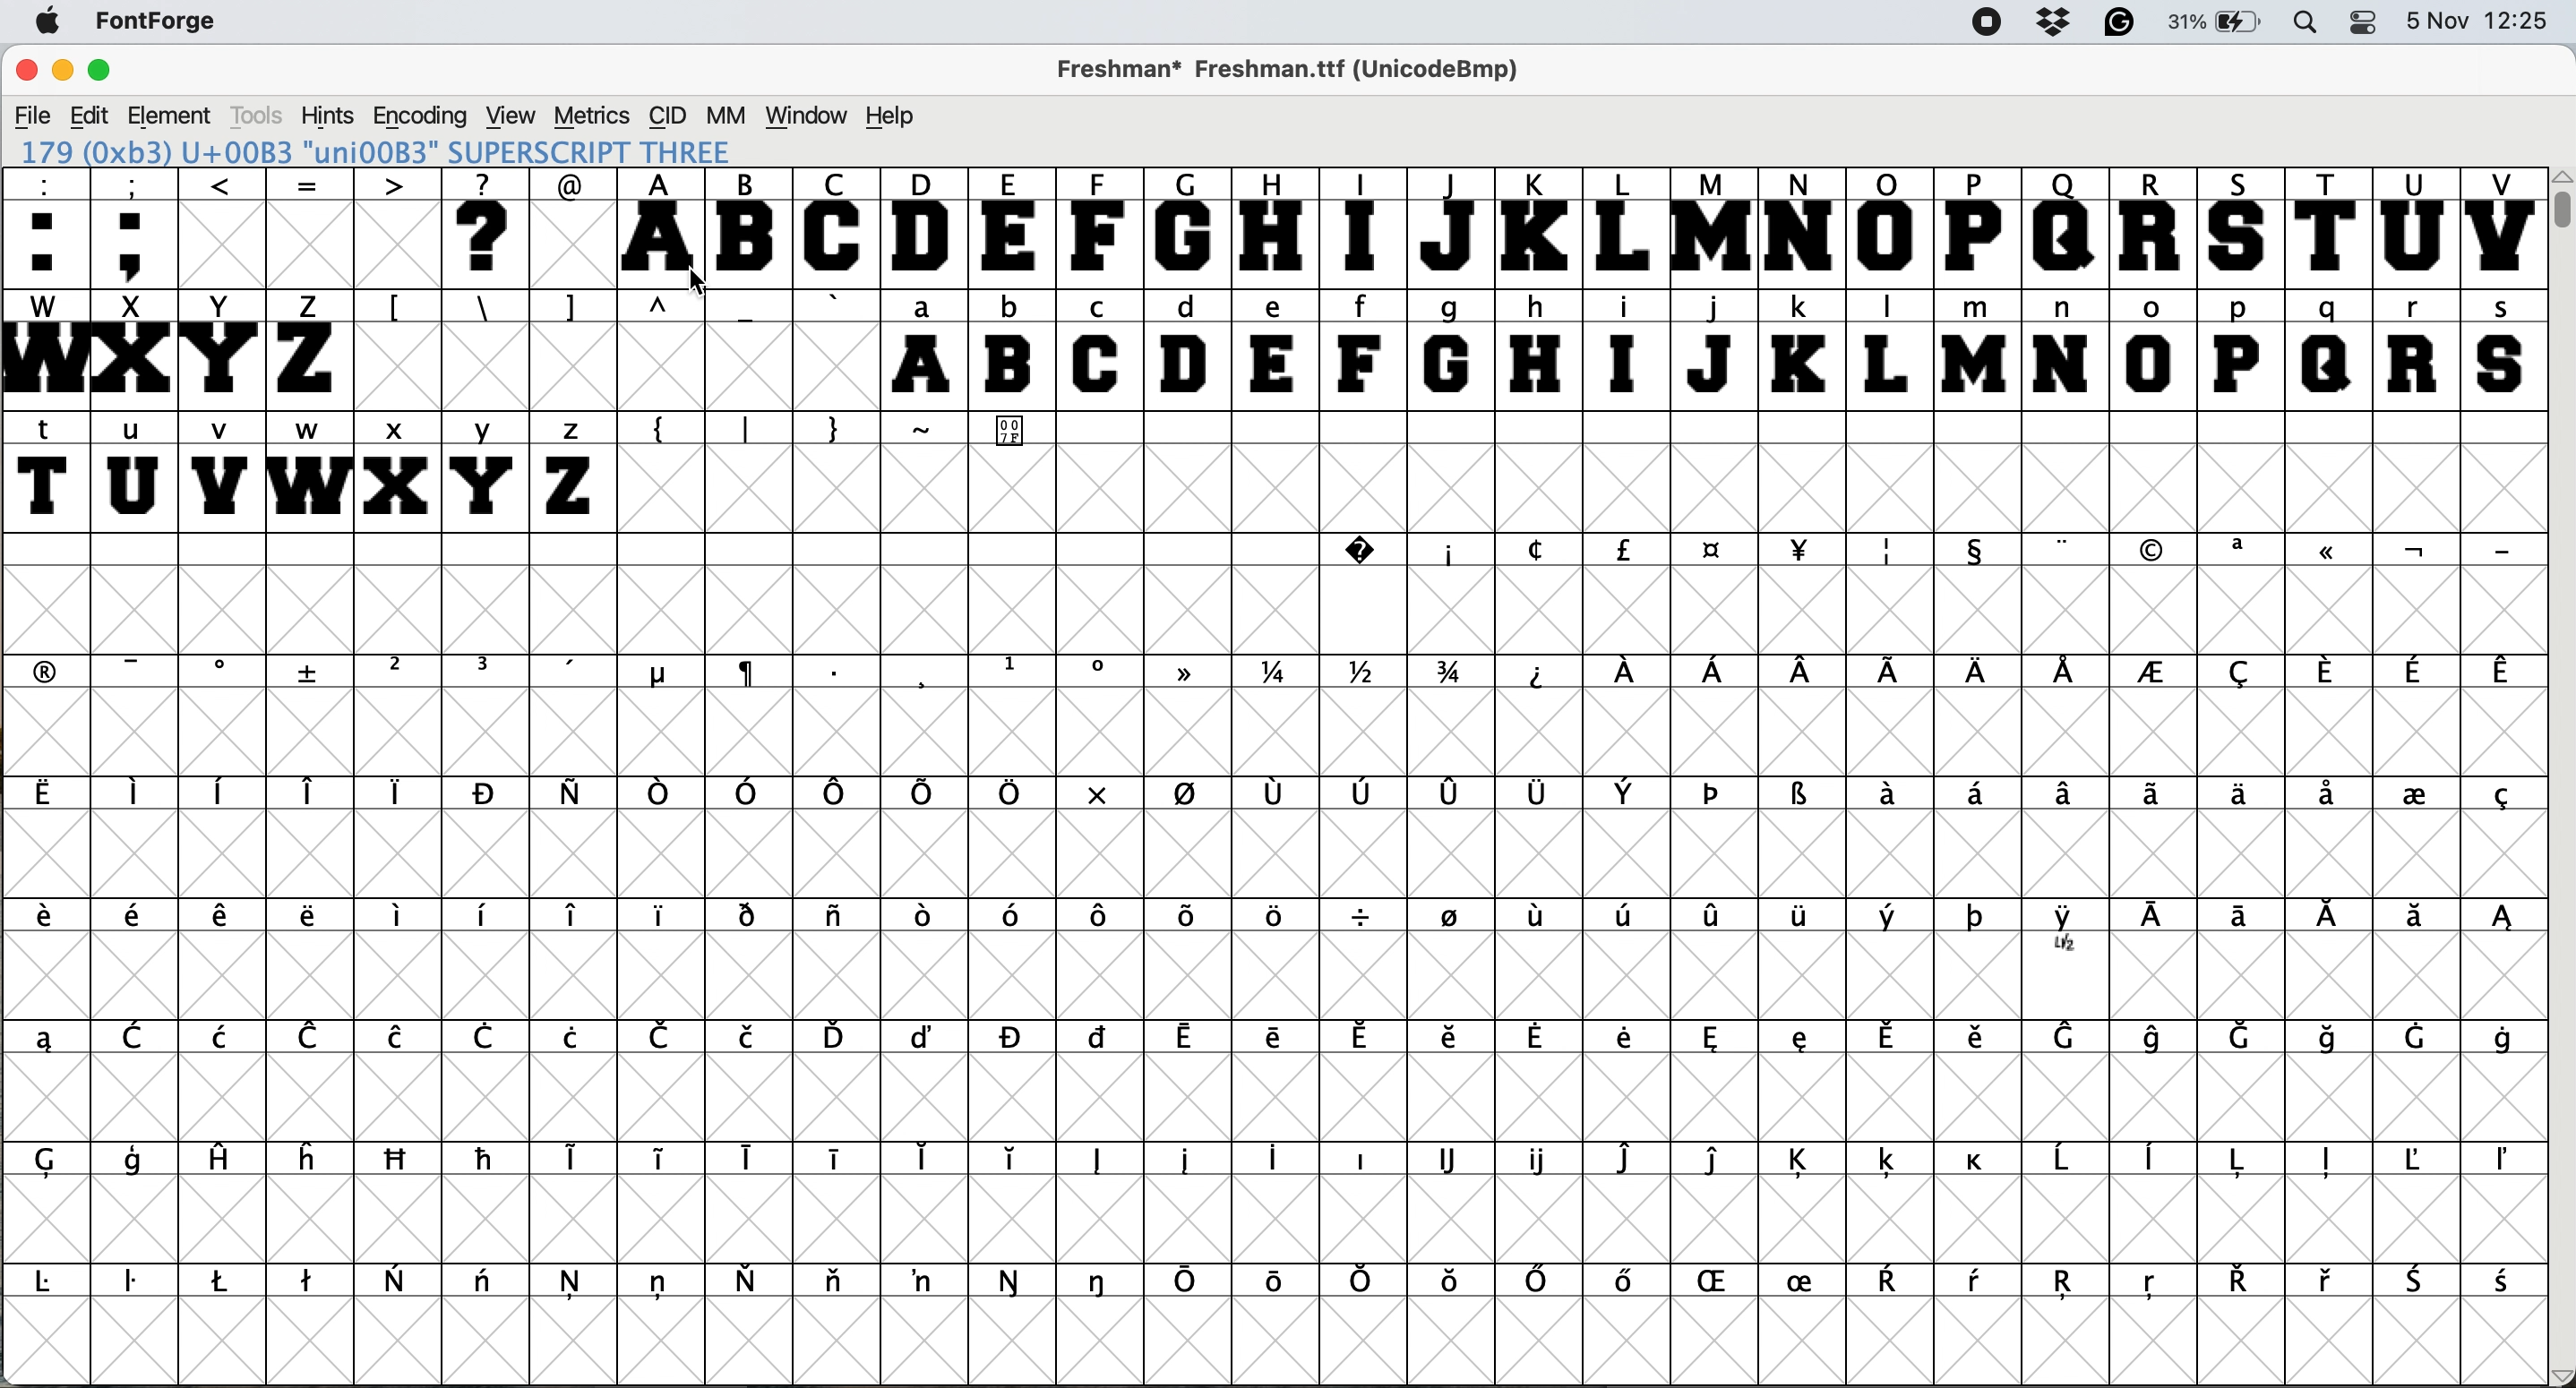  What do you see at coordinates (310, 1157) in the screenshot?
I see `symbol` at bounding box center [310, 1157].